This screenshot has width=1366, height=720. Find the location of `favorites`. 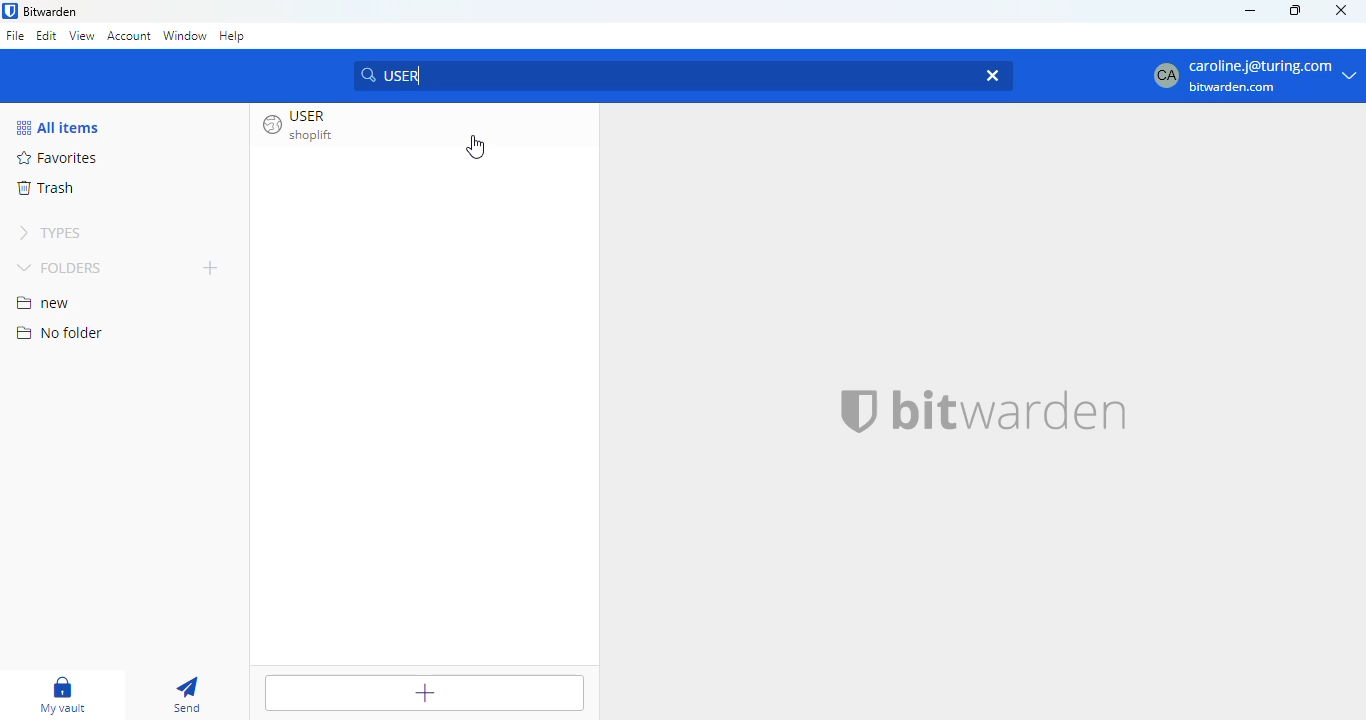

favorites is located at coordinates (59, 157).